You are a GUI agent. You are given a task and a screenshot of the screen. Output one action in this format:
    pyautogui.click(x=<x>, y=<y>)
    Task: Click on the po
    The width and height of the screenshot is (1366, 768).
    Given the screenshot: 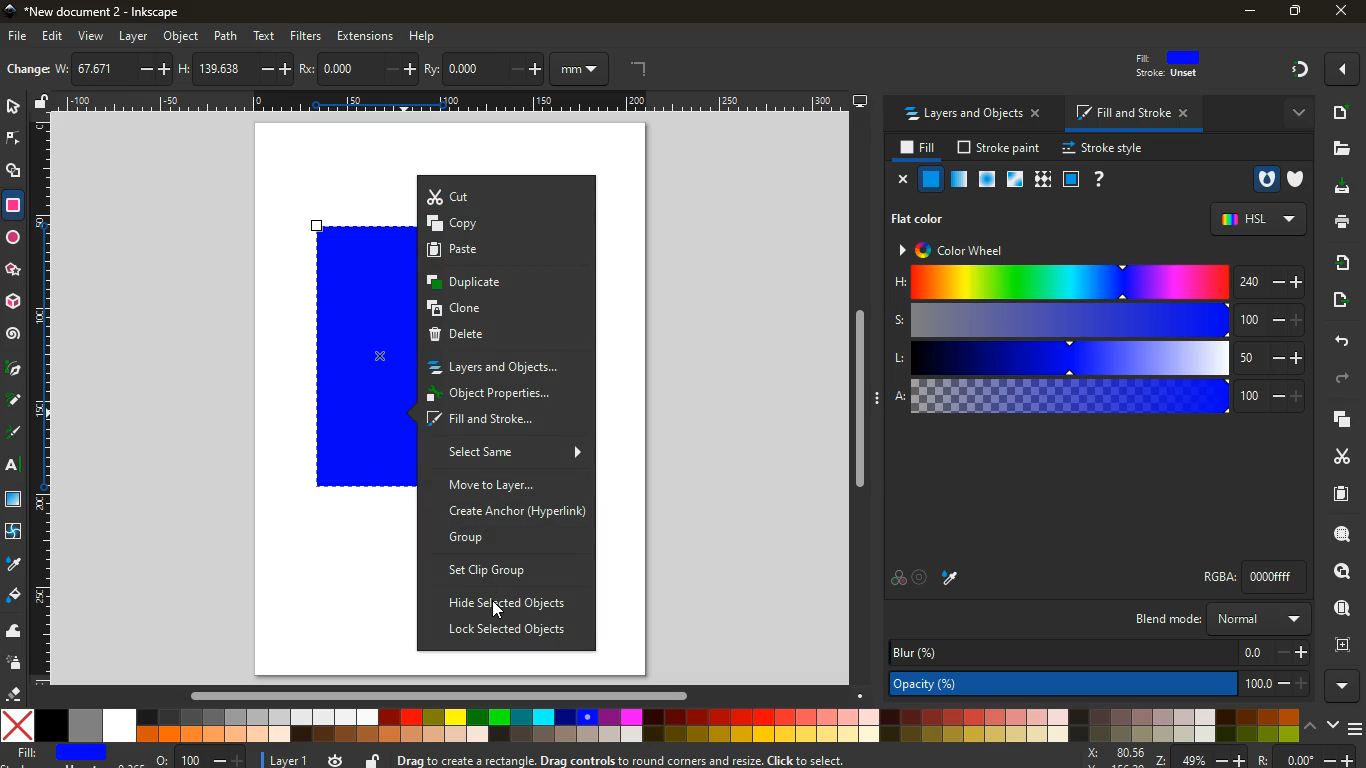 What is the action you would take?
    pyautogui.click(x=361, y=70)
    